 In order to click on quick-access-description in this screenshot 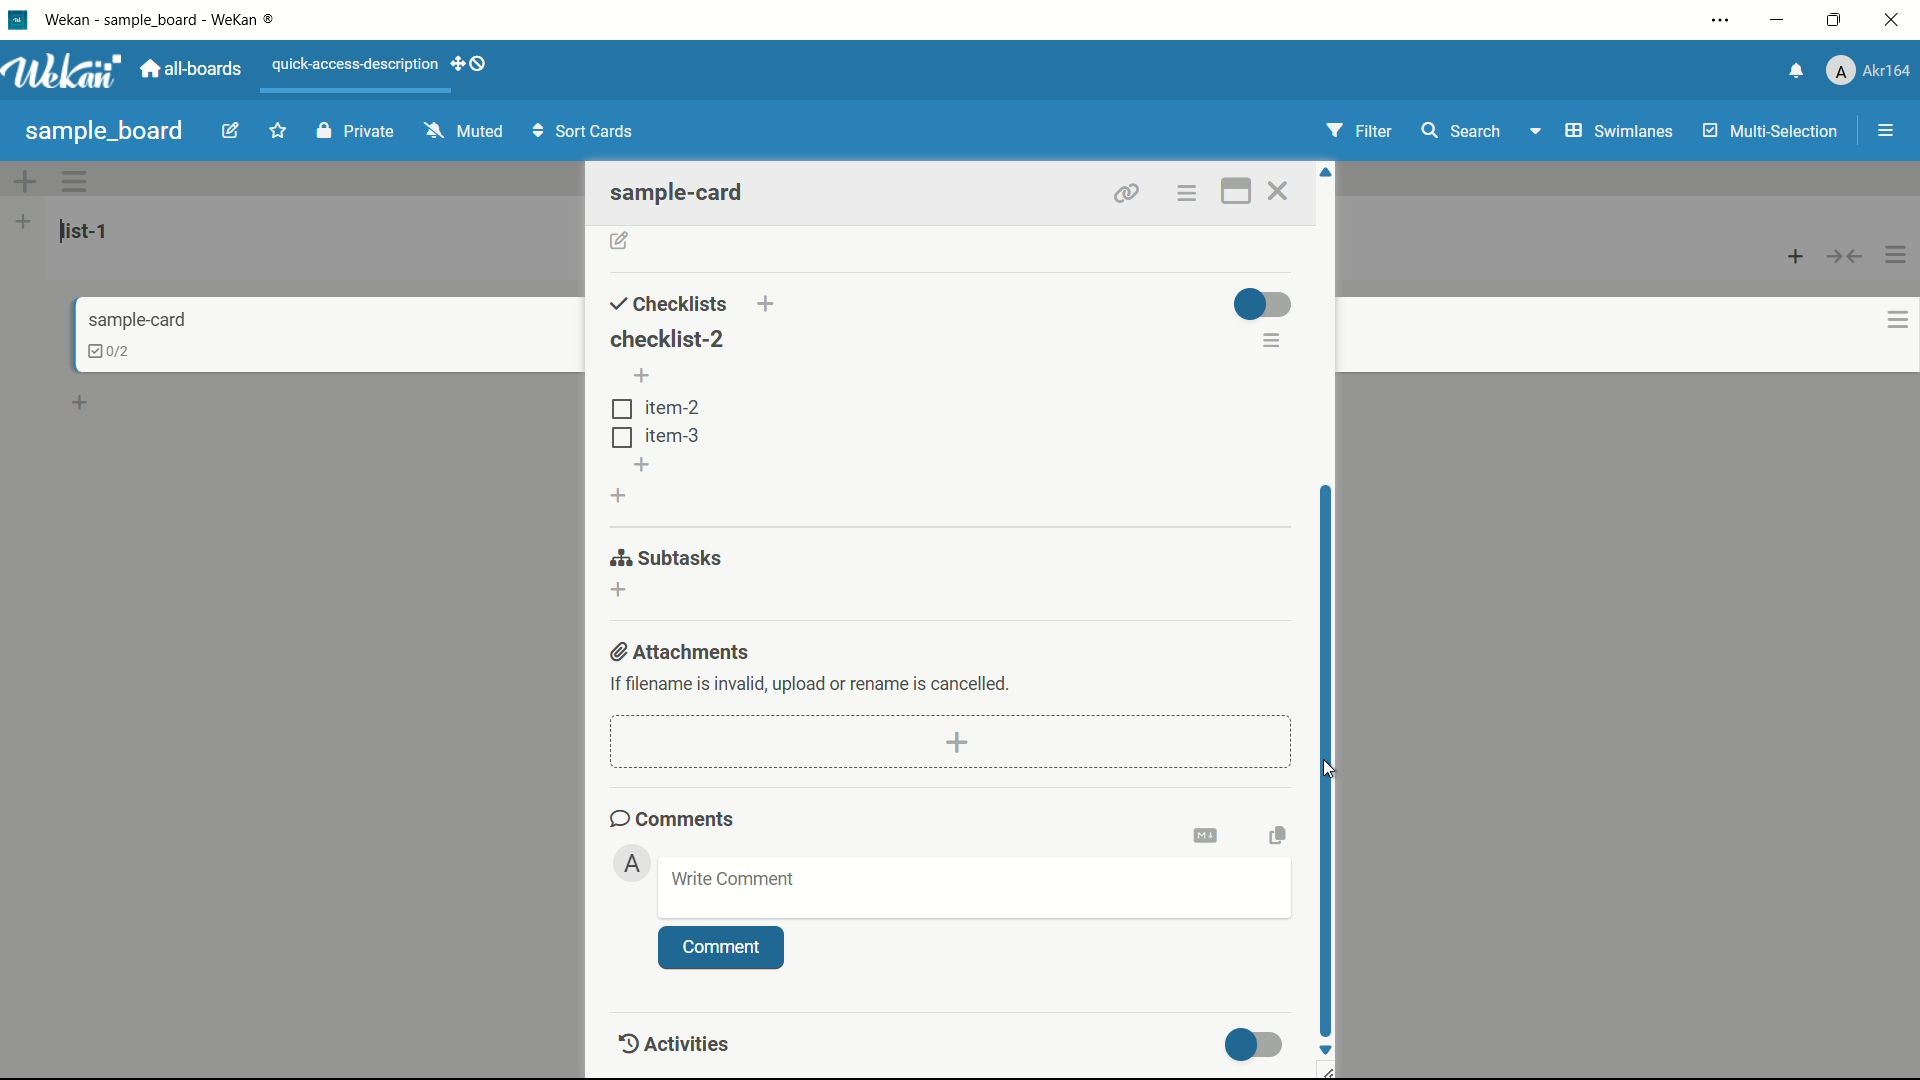, I will do `click(355, 65)`.